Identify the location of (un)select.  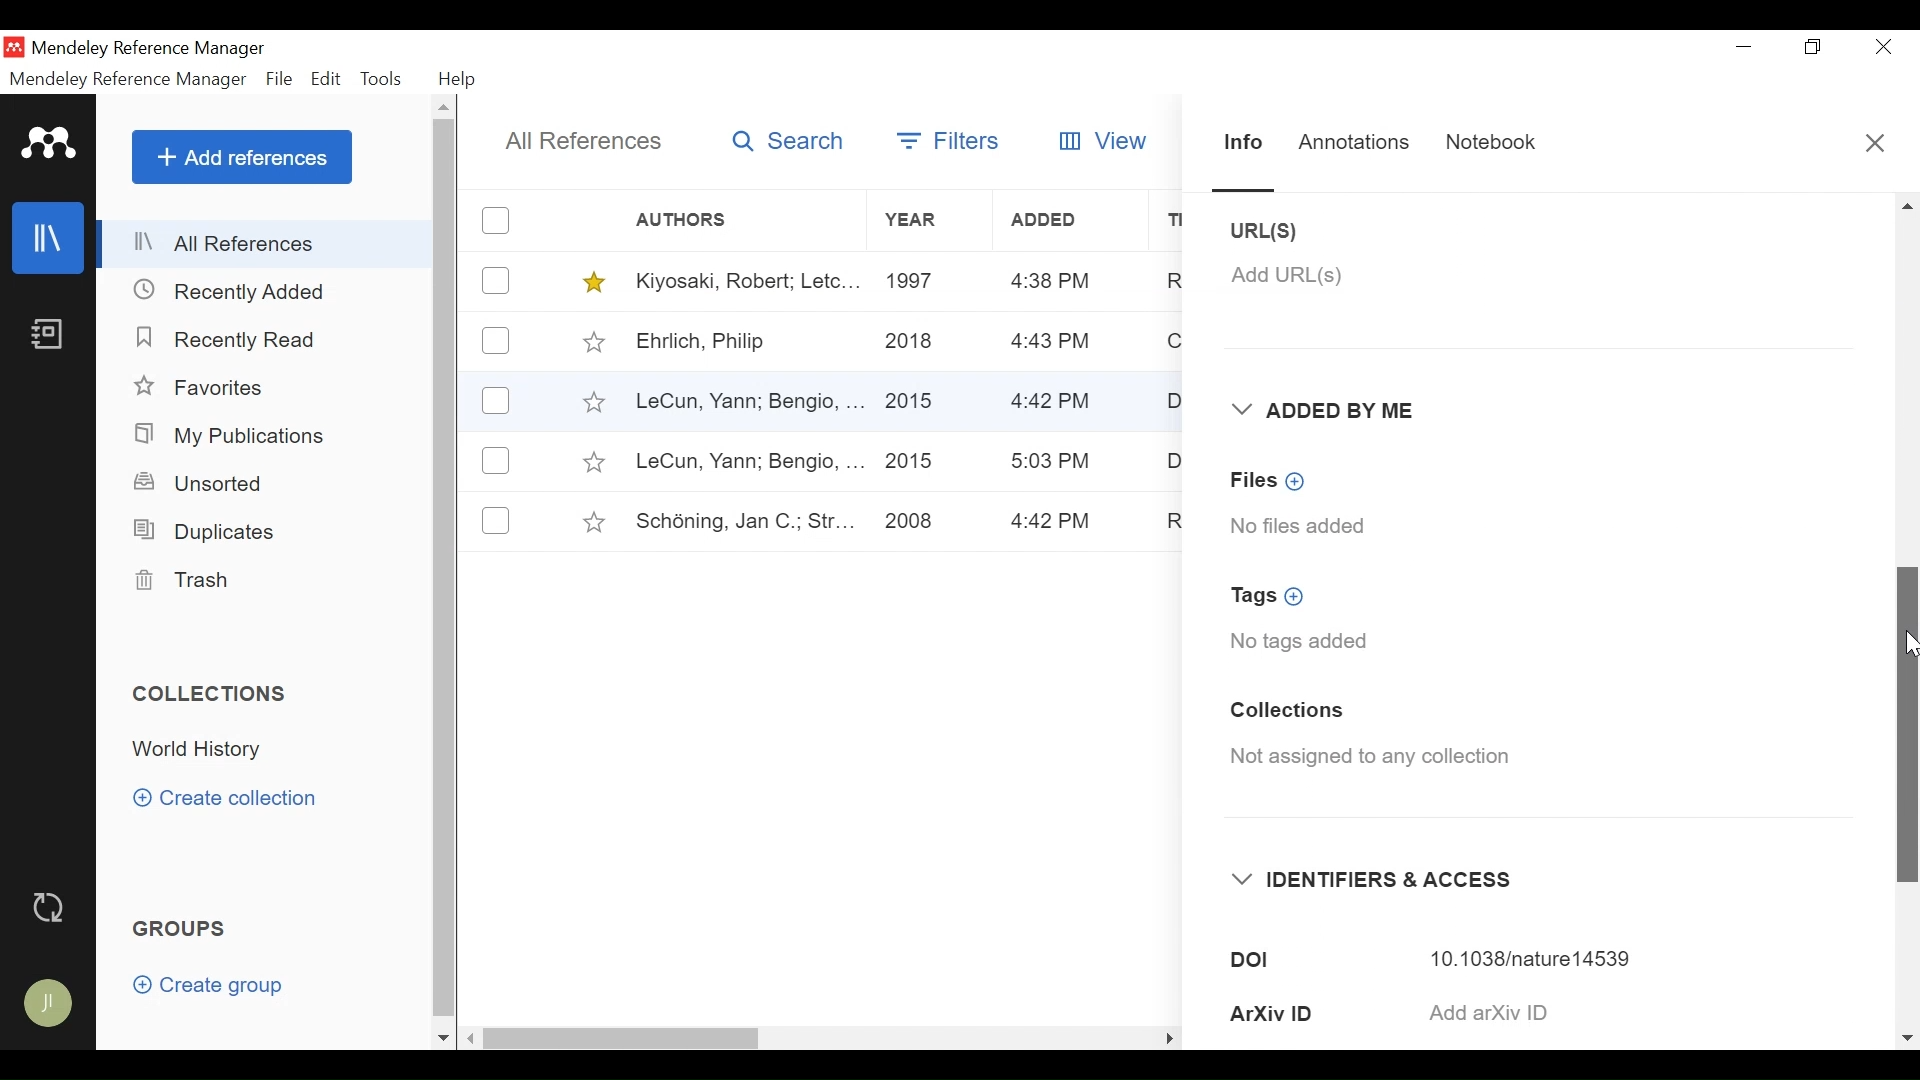
(496, 220).